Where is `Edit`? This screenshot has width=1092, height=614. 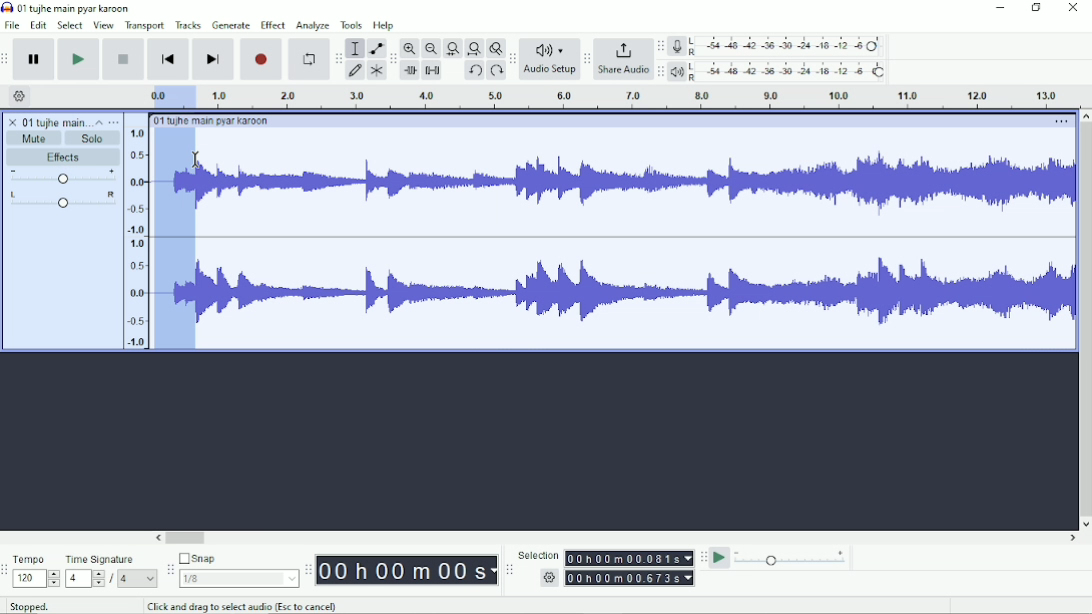 Edit is located at coordinates (39, 25).